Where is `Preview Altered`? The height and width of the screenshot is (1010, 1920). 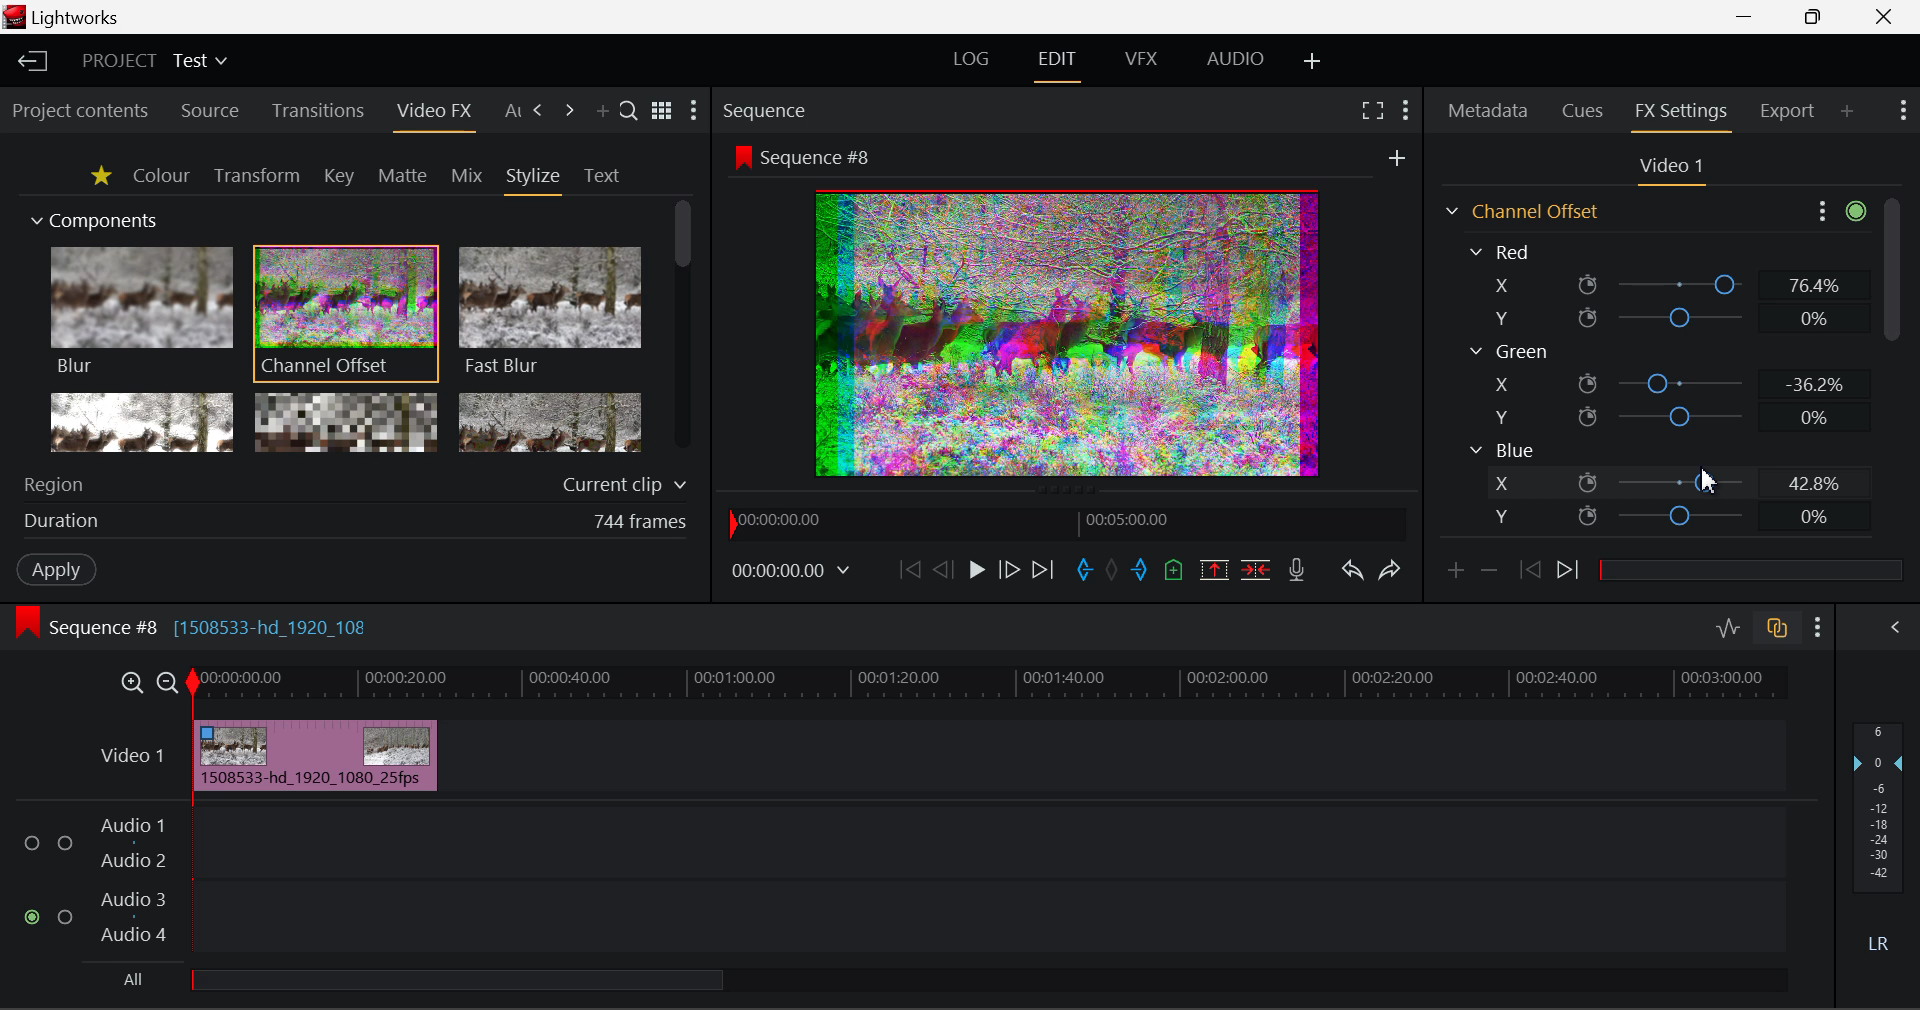
Preview Altered is located at coordinates (1068, 330).